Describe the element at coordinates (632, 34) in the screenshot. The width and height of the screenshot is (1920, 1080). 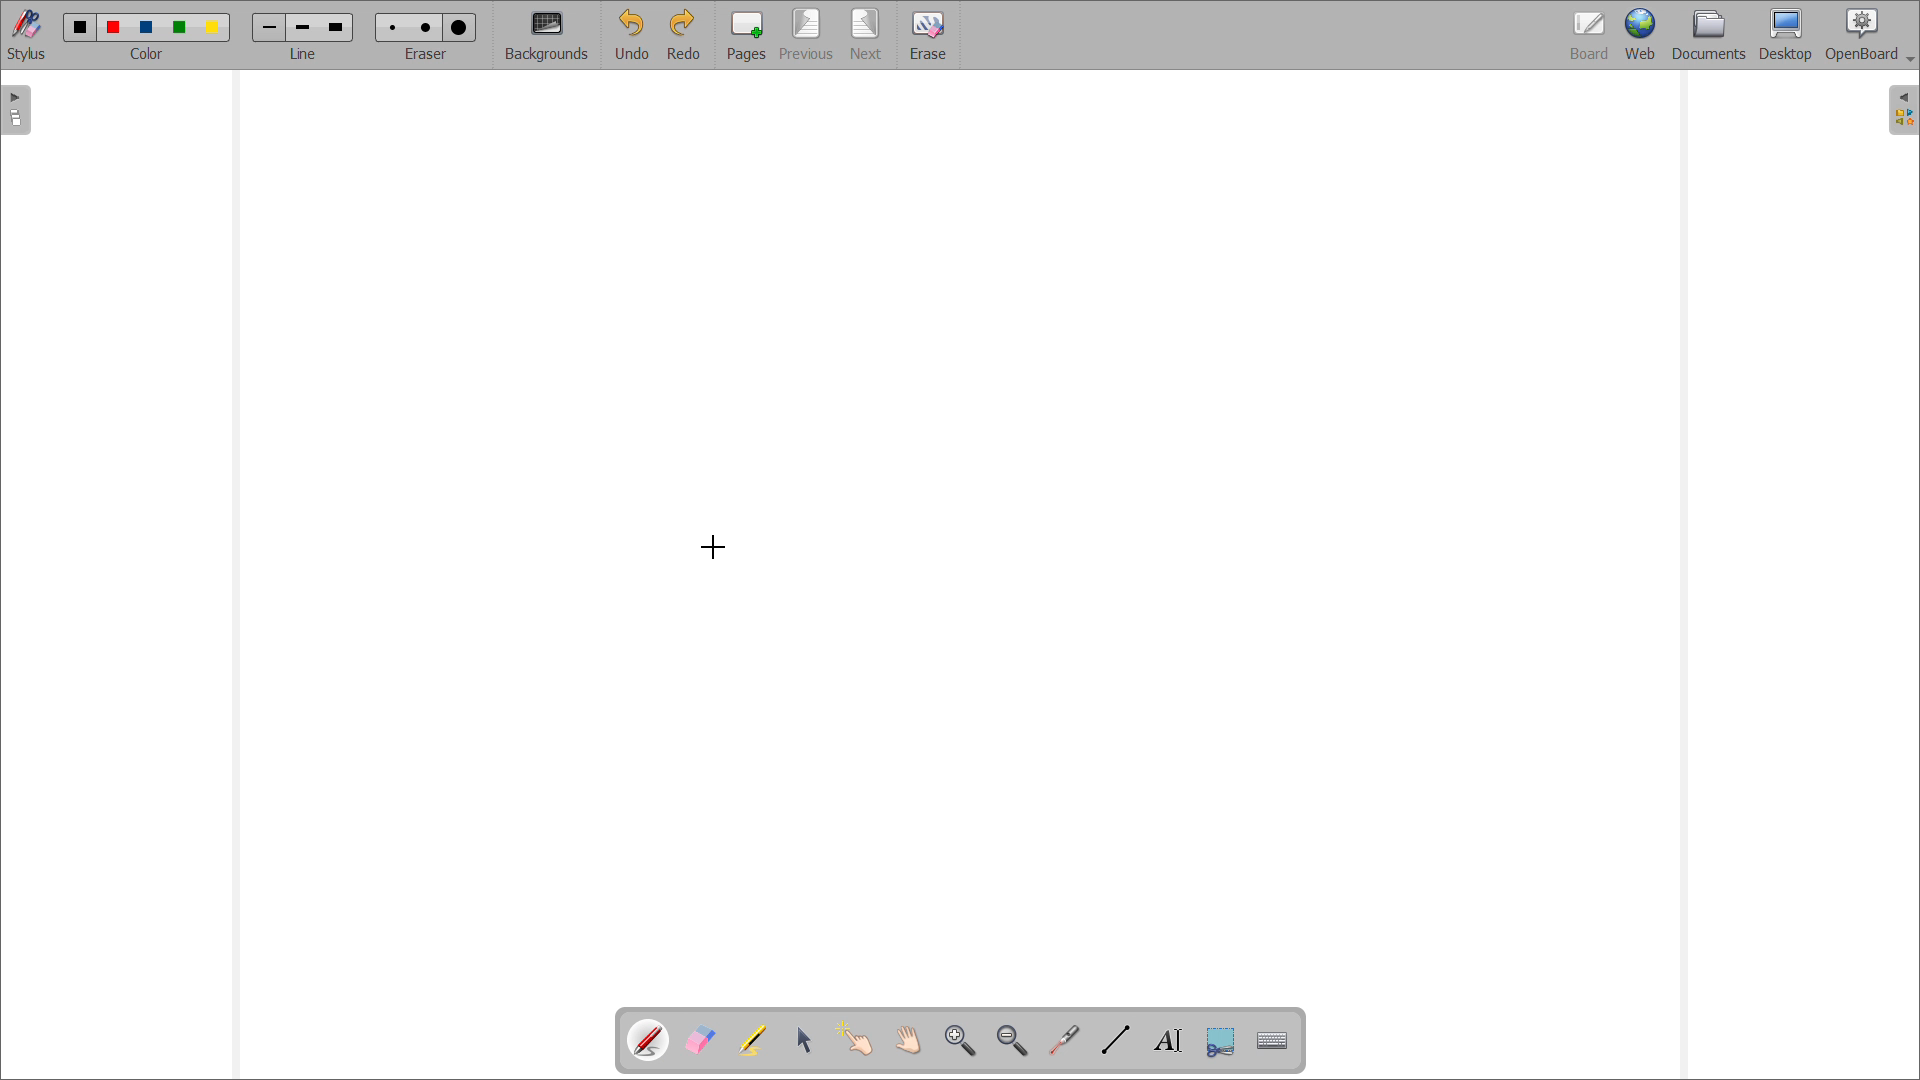
I see `undo` at that location.